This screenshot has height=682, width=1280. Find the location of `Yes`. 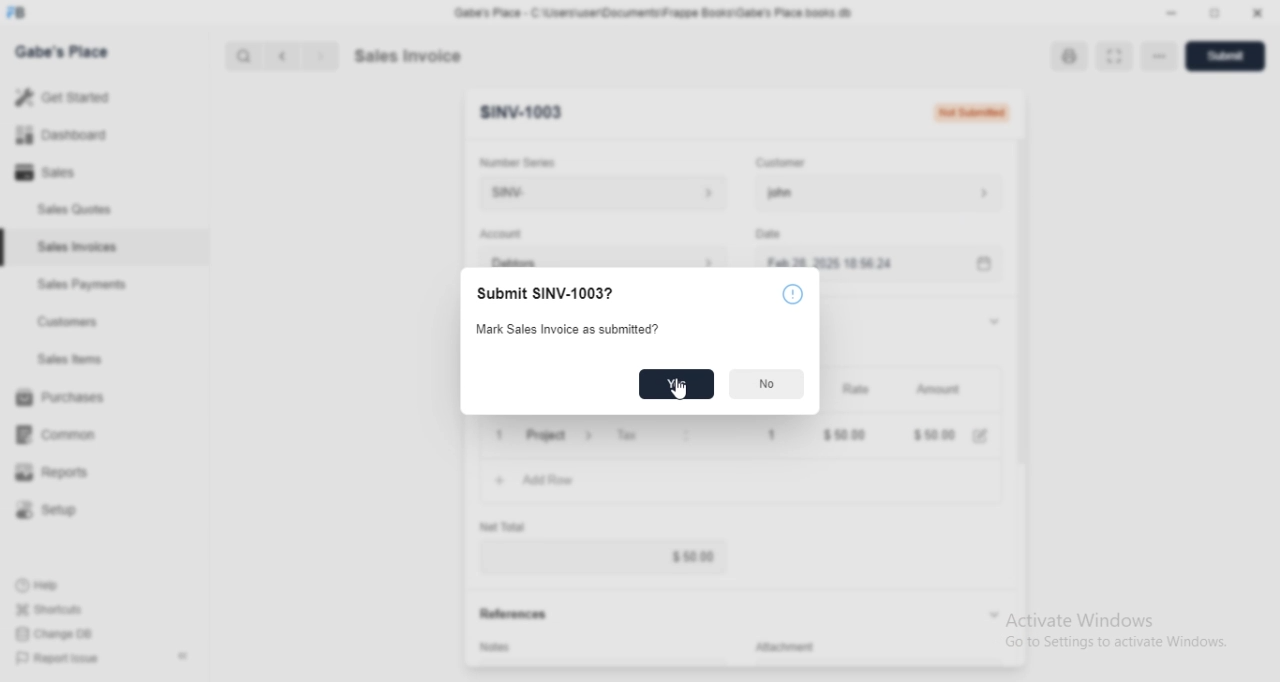

Yes is located at coordinates (676, 384).